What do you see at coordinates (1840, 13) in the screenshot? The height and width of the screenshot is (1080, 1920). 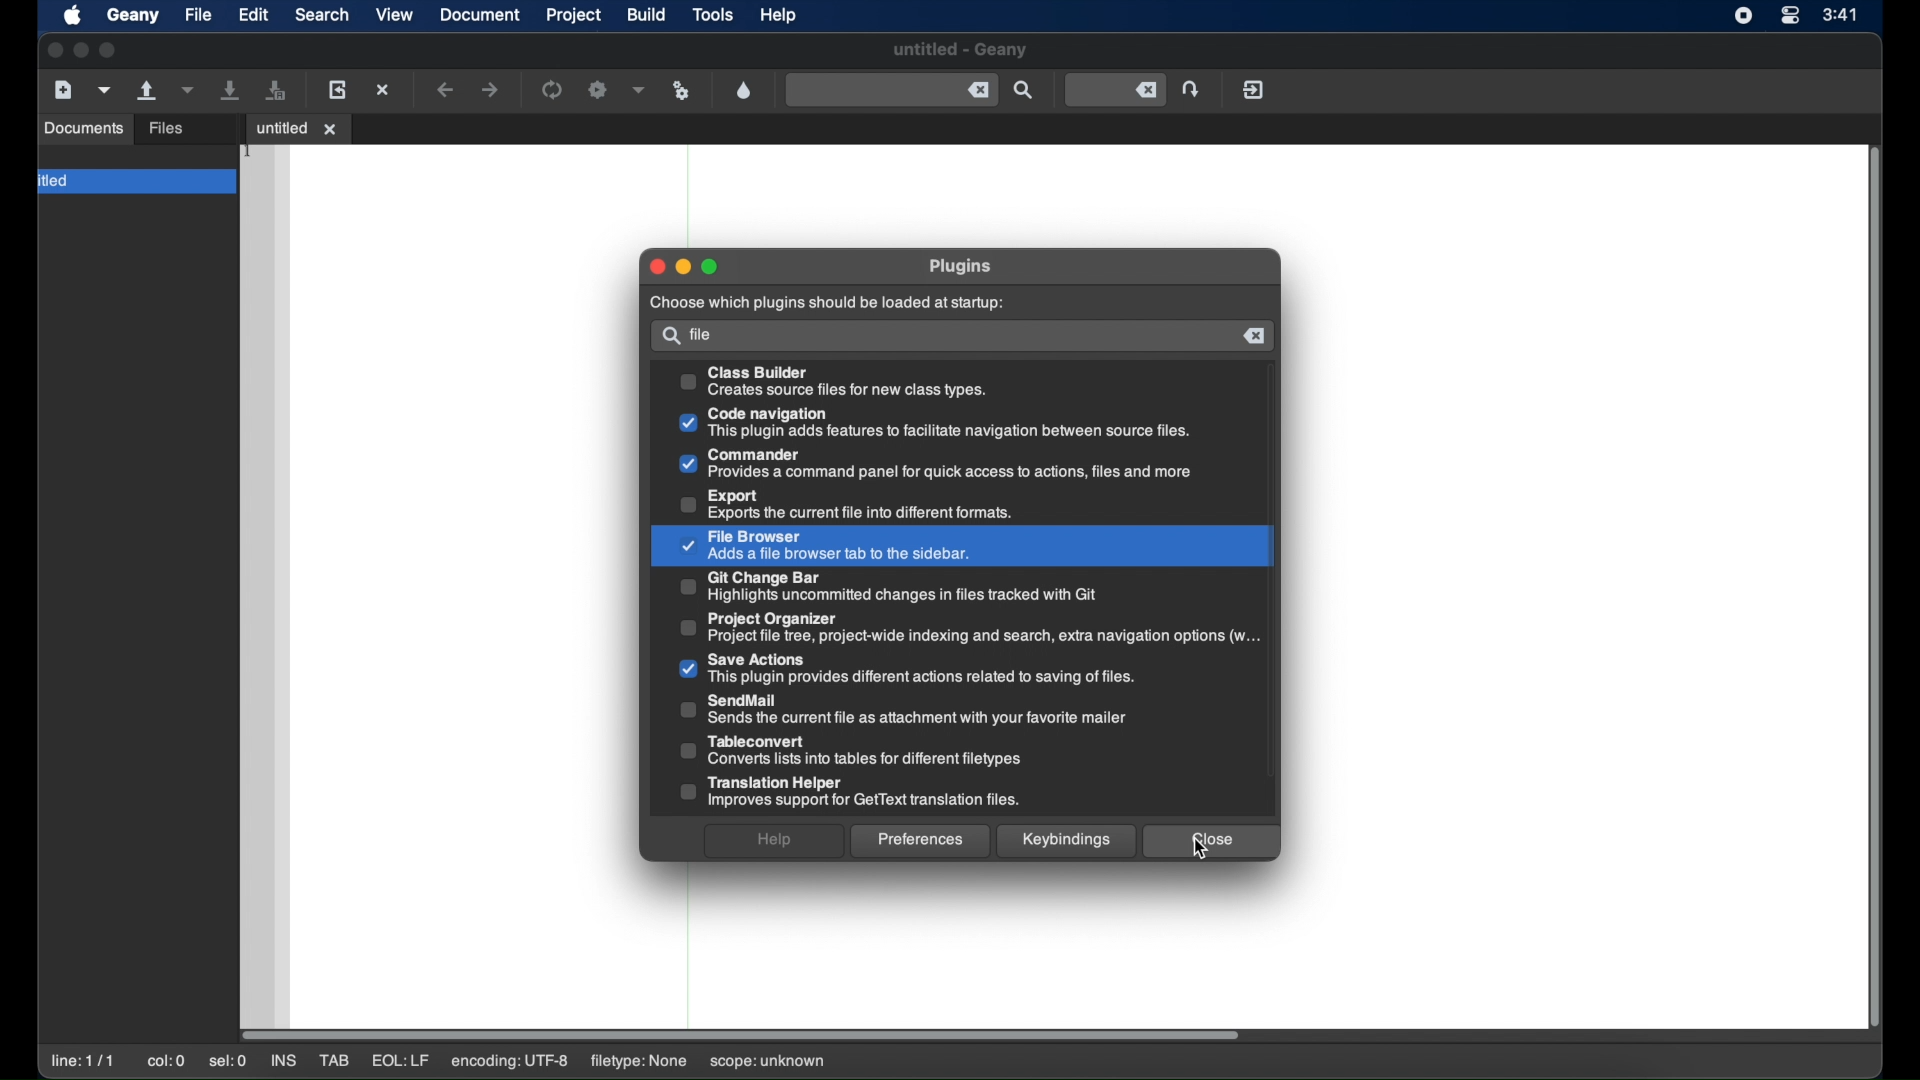 I see `time` at bounding box center [1840, 13].